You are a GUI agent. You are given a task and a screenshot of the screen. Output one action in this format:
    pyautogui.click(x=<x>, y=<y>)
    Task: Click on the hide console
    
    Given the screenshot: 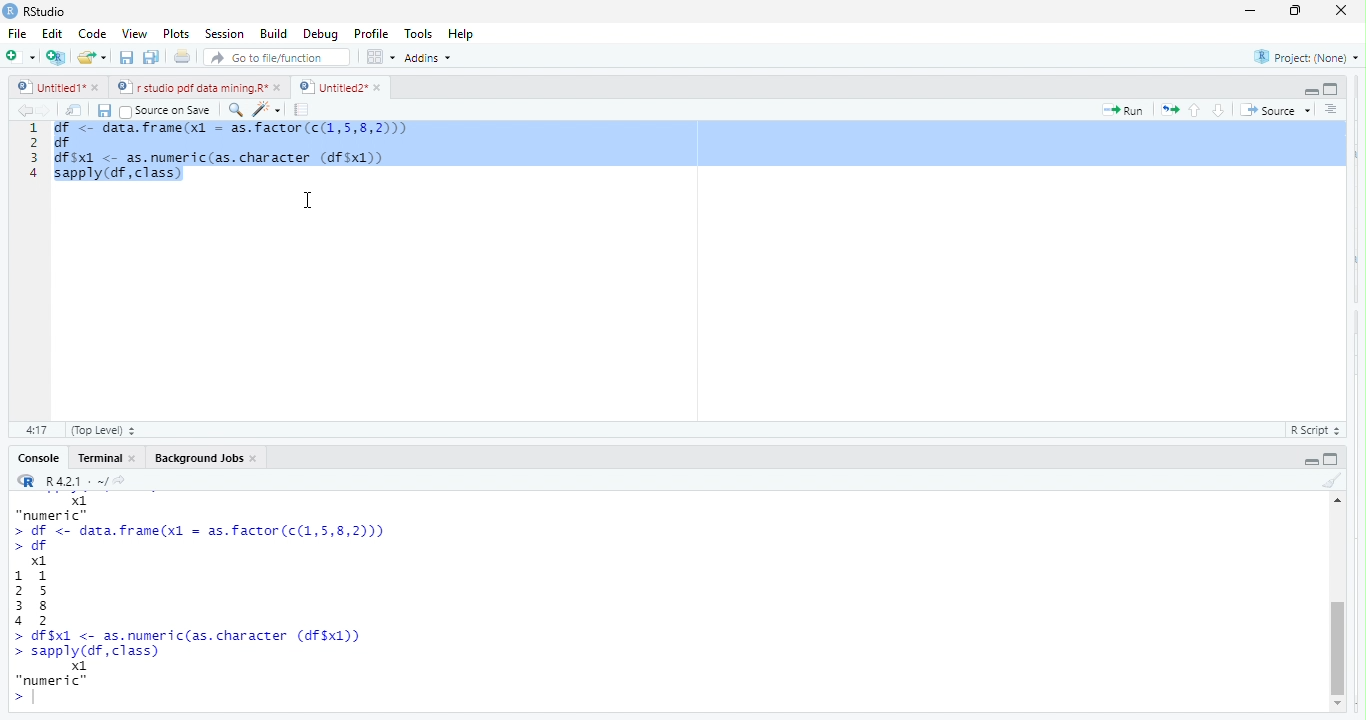 What is the action you would take?
    pyautogui.click(x=1332, y=88)
    